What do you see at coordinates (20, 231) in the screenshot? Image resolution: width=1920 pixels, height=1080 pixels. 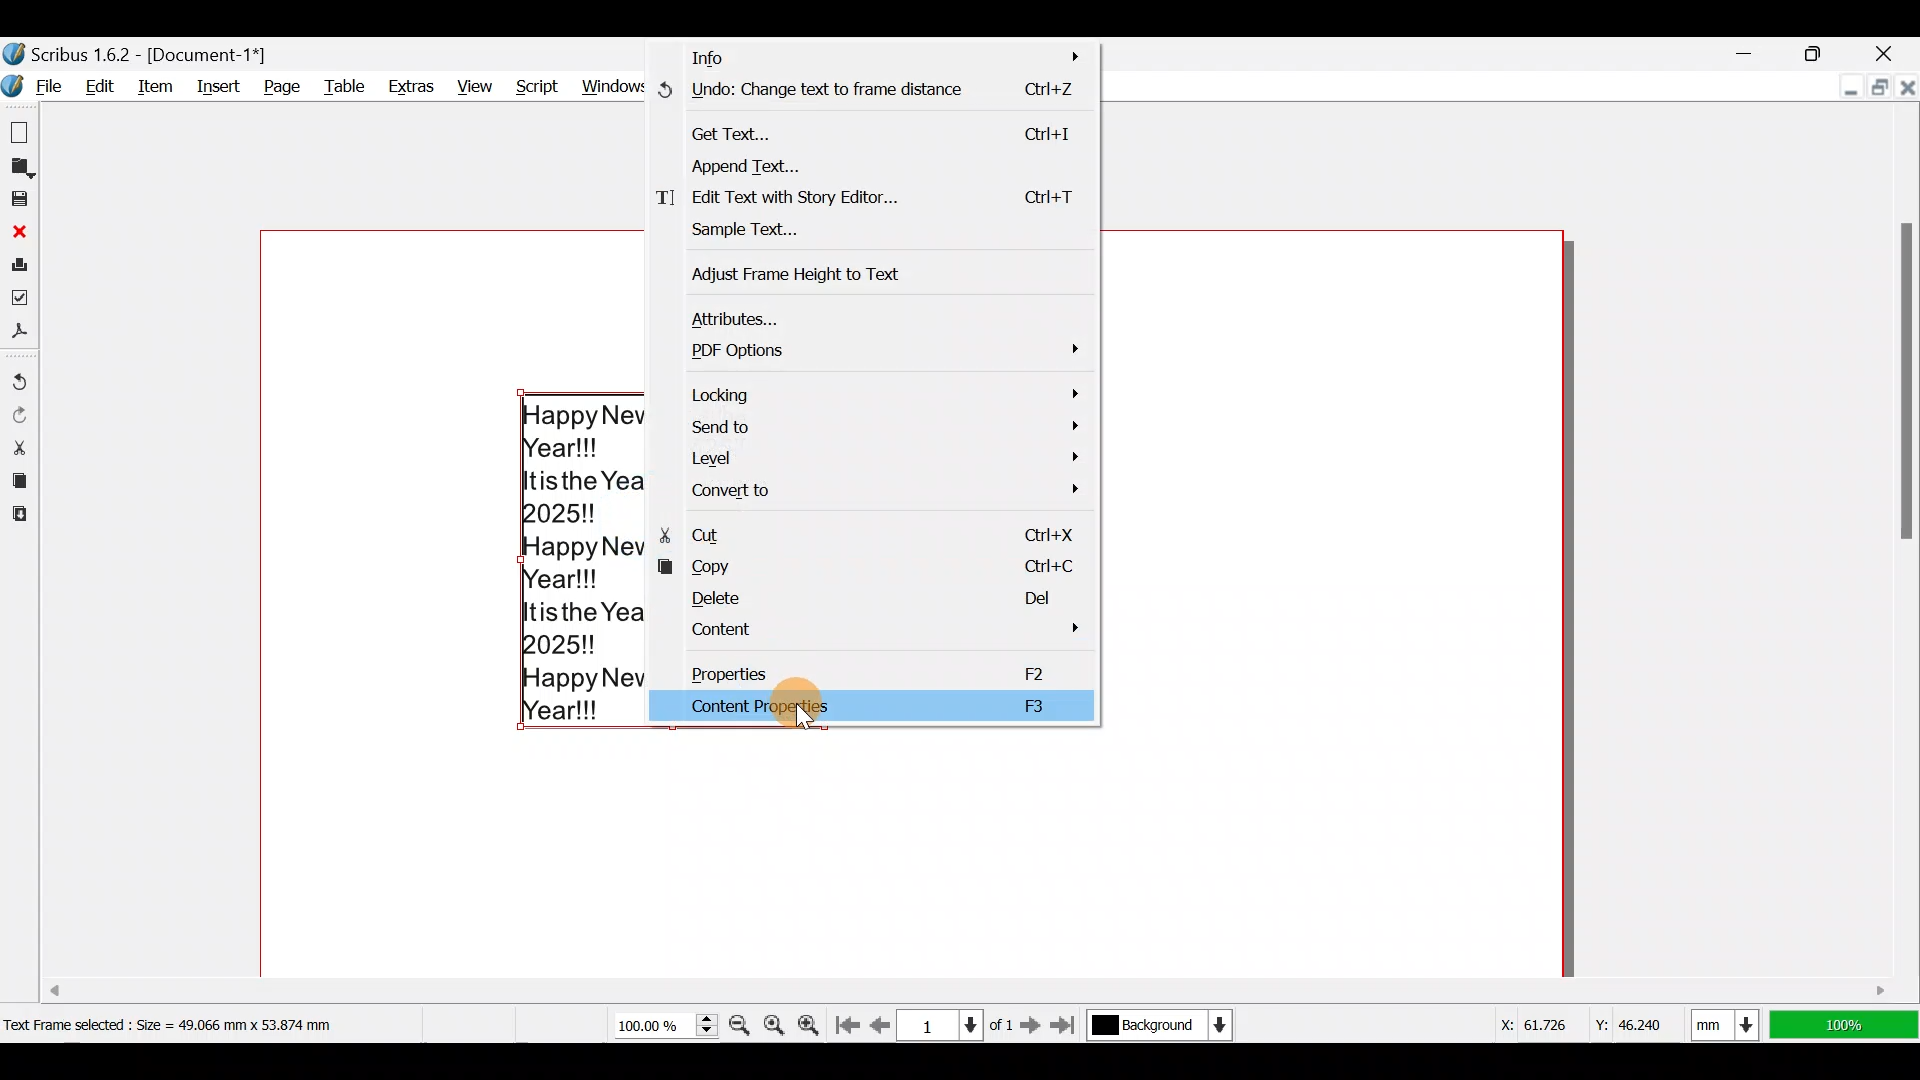 I see `Close` at bounding box center [20, 231].